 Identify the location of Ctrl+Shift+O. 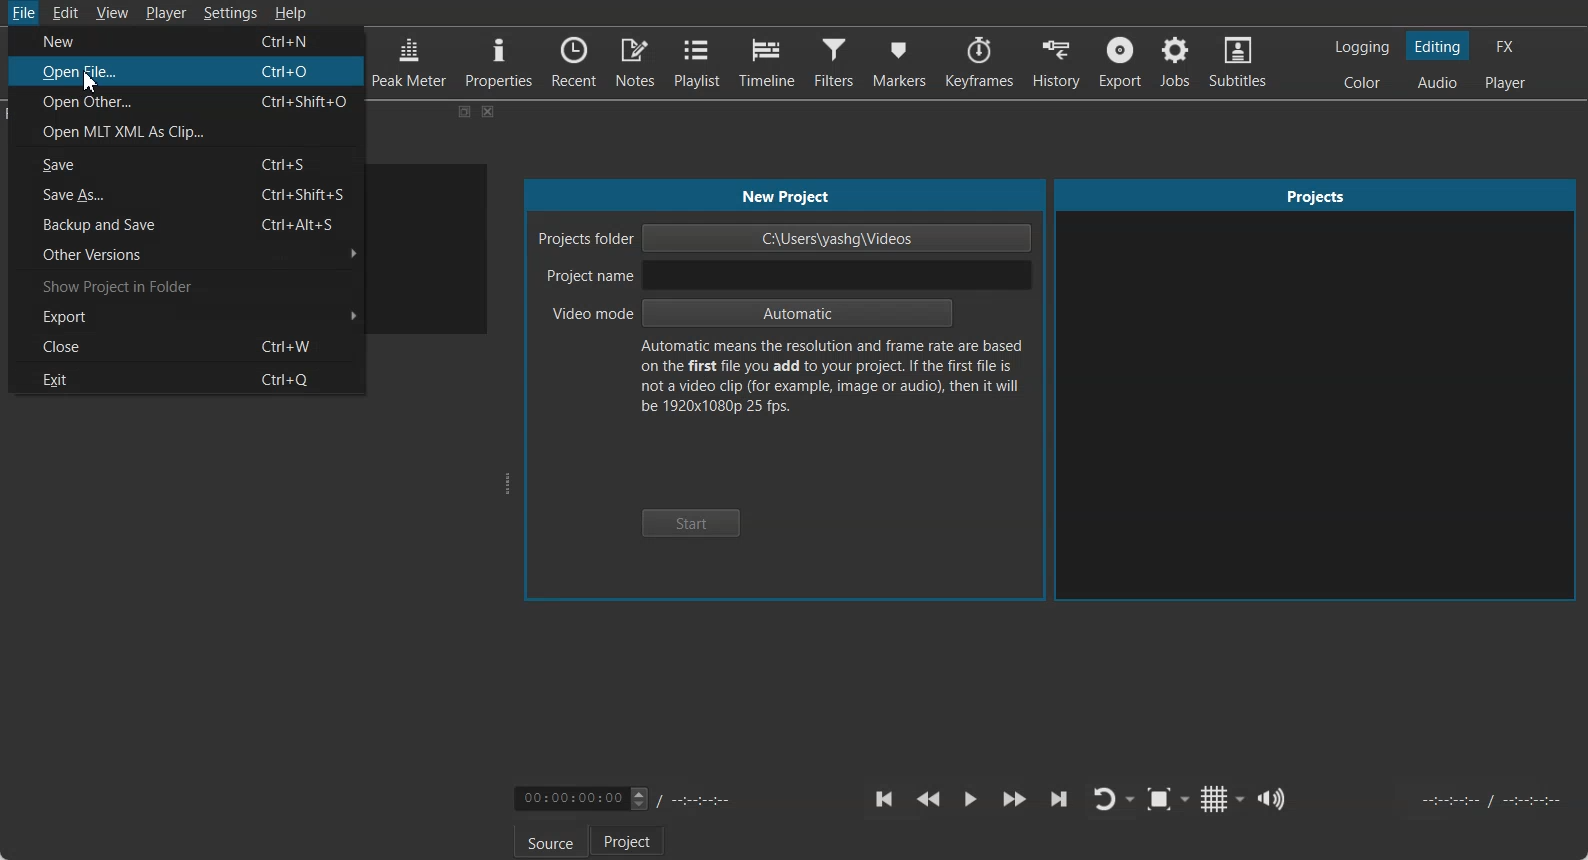
(310, 100).